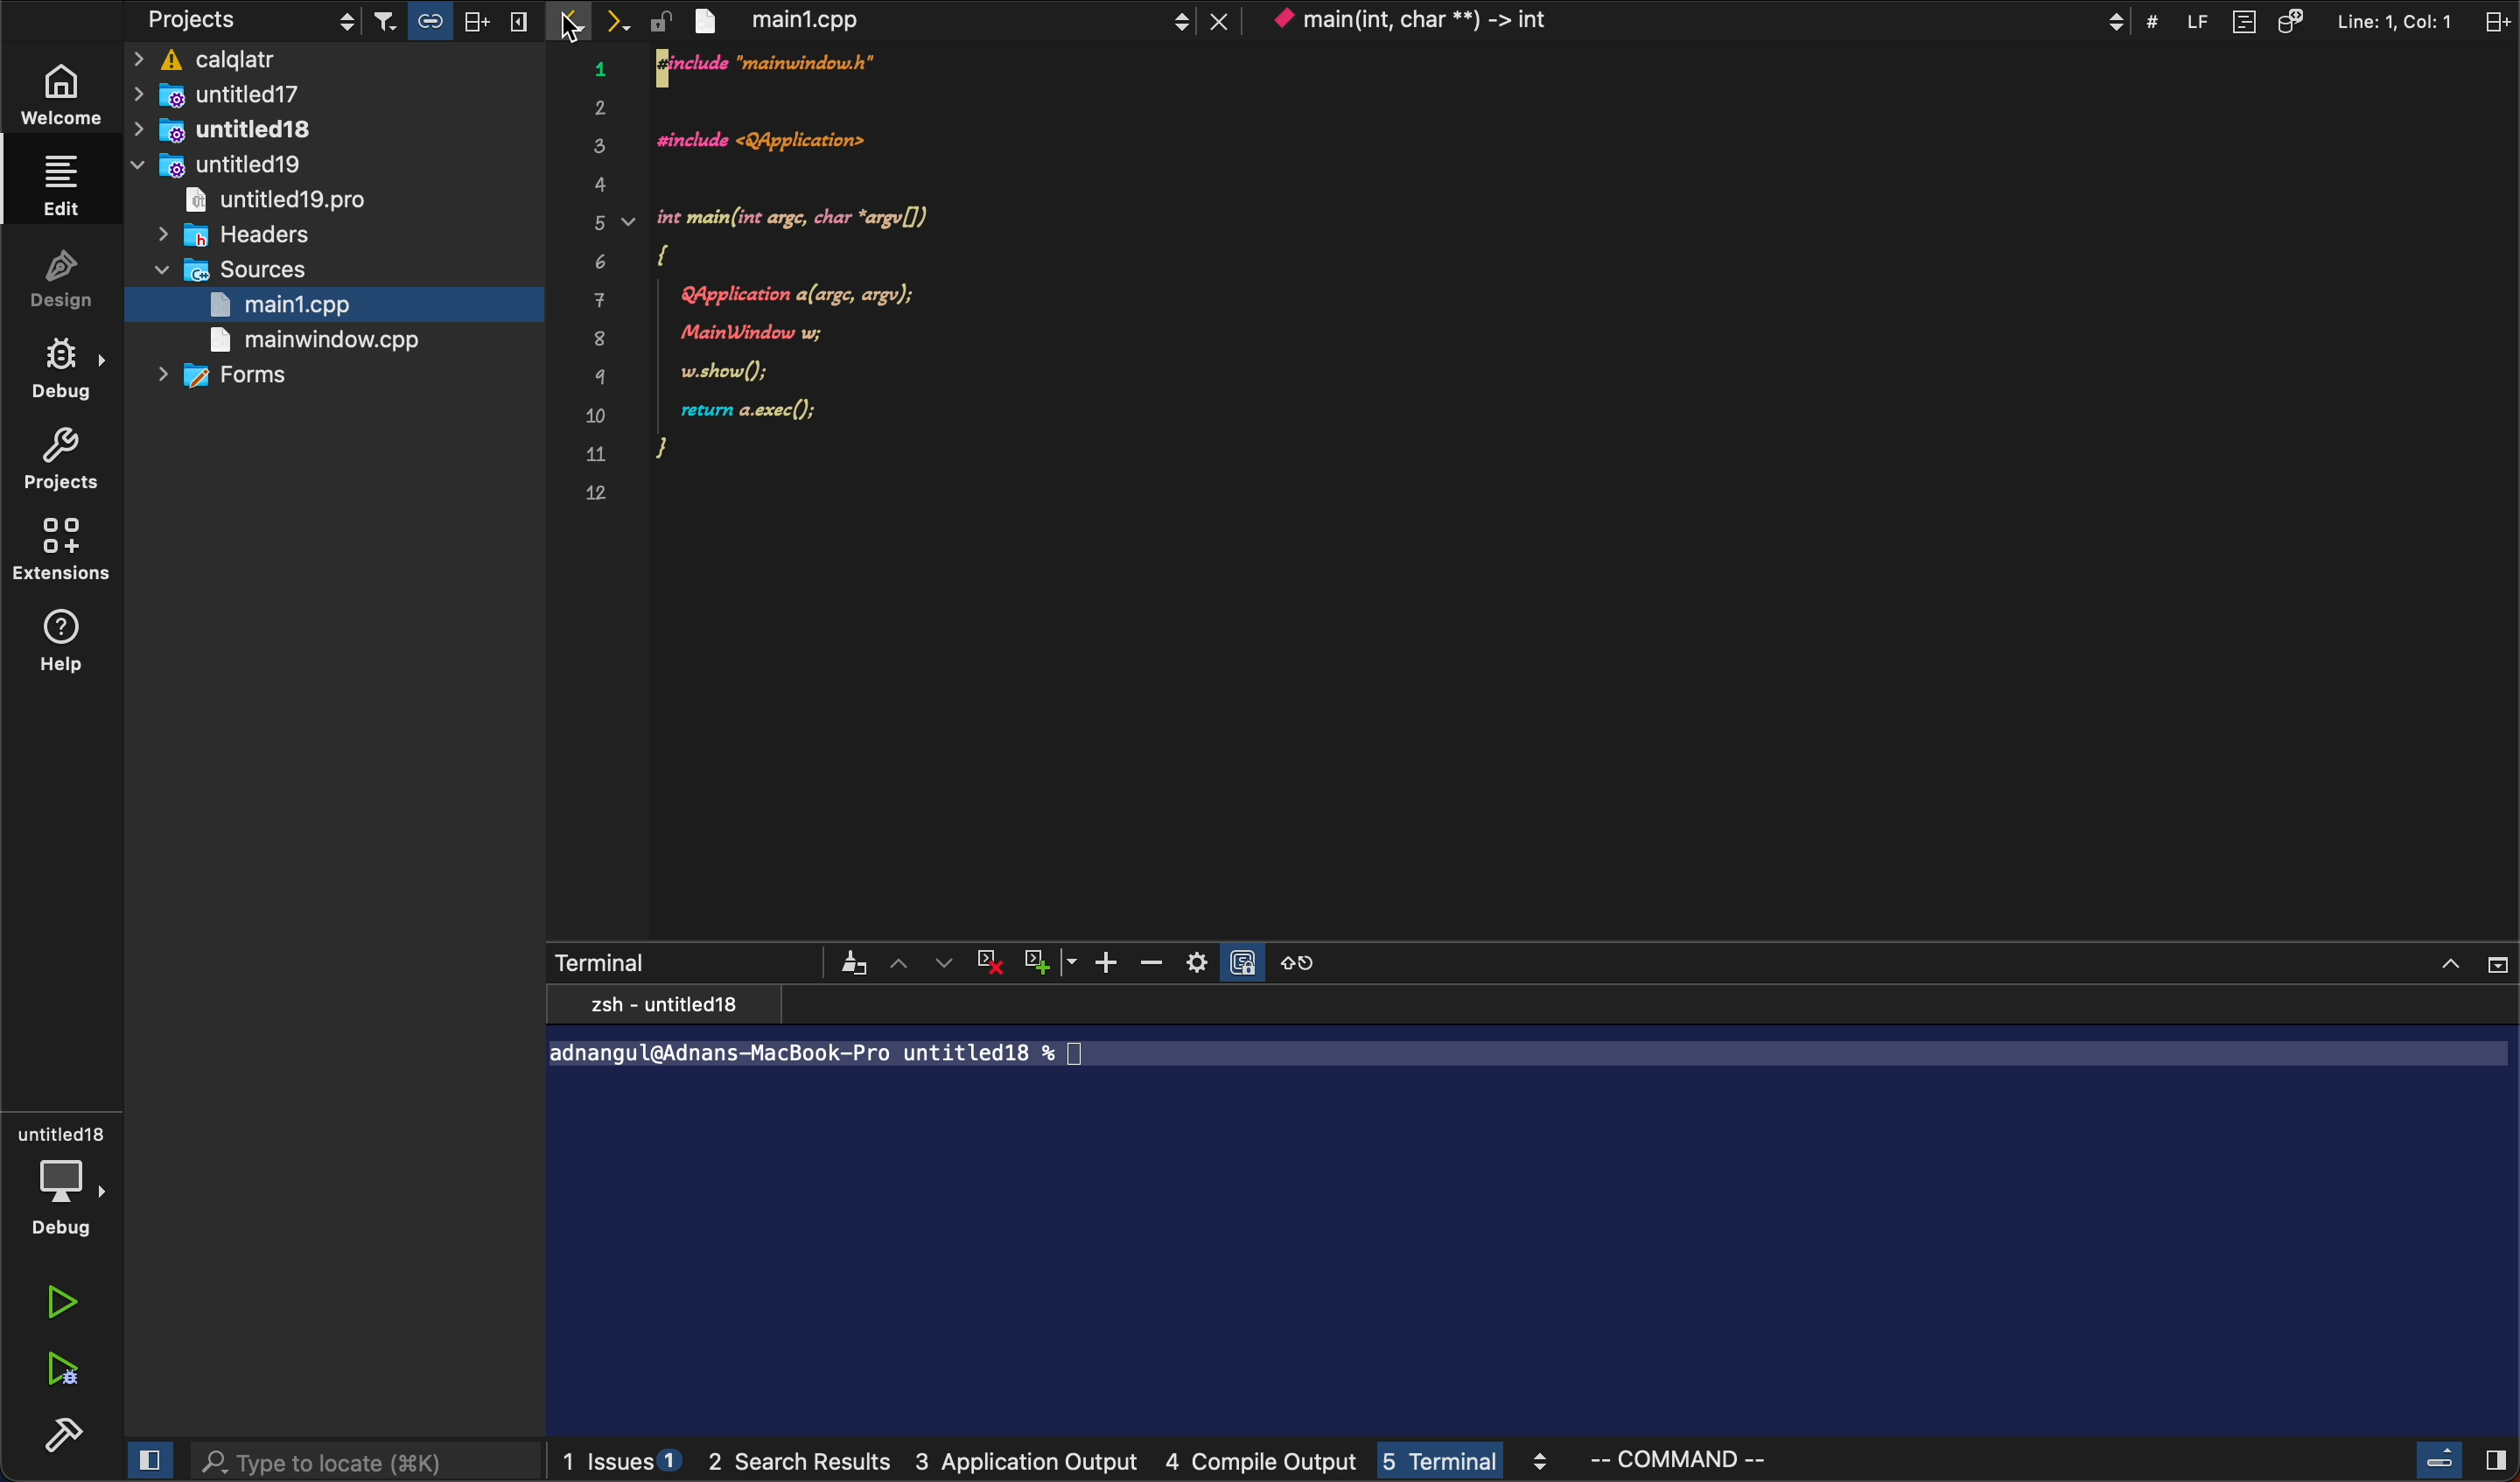  What do you see at coordinates (240, 271) in the screenshot?
I see `sources` at bounding box center [240, 271].